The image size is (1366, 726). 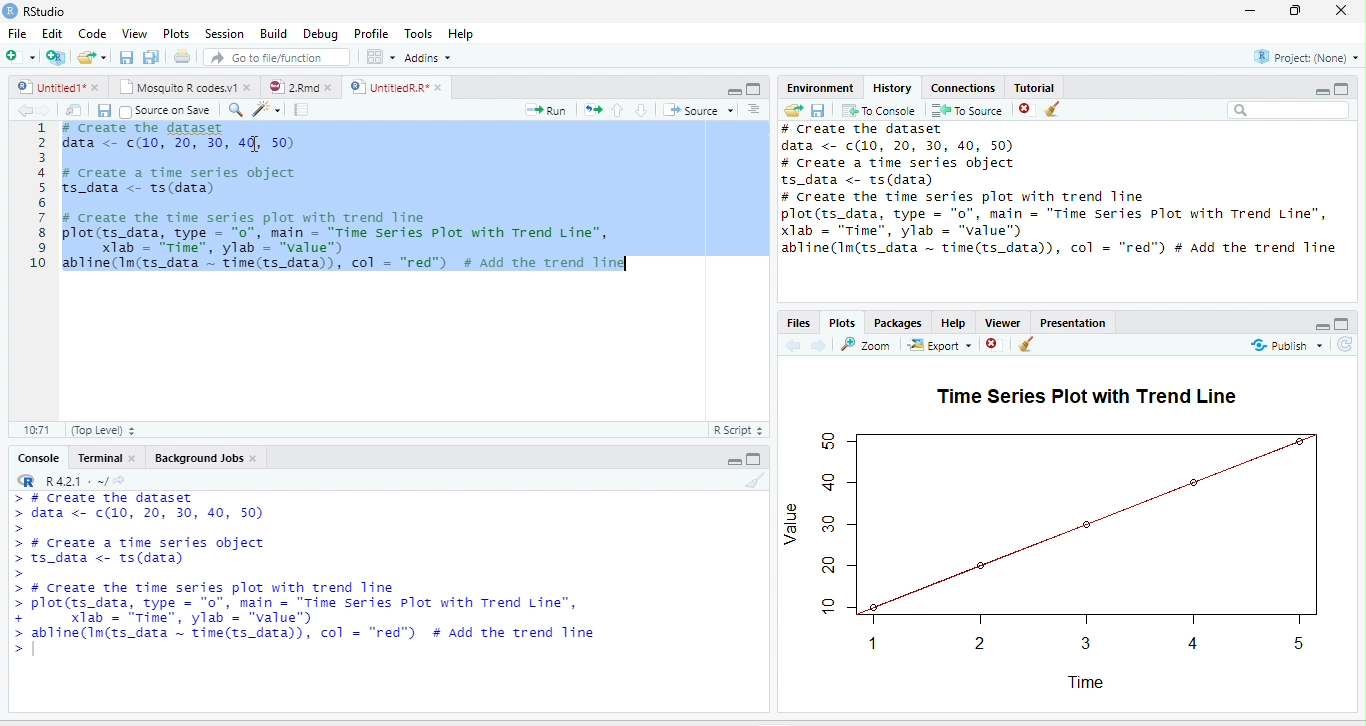 What do you see at coordinates (56, 56) in the screenshot?
I see `Create a project` at bounding box center [56, 56].